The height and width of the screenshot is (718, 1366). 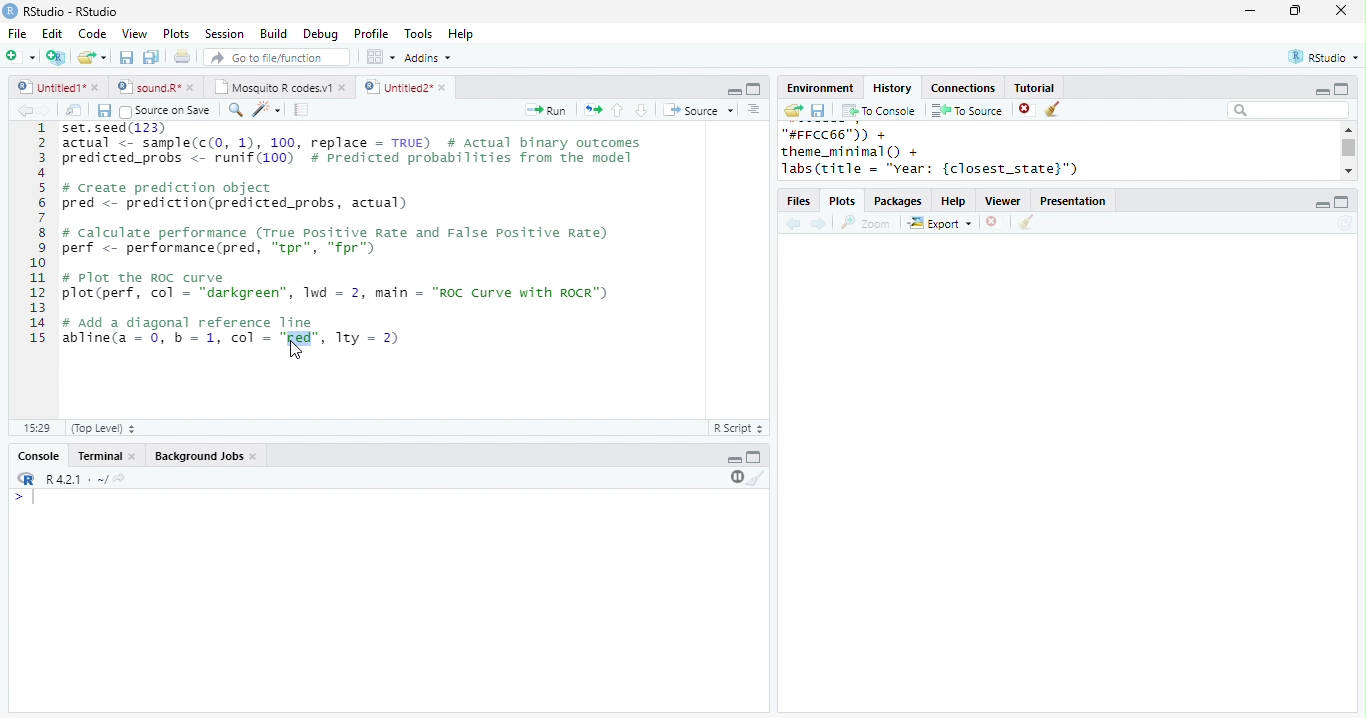 I want to click on Untitled 2, so click(x=397, y=86).